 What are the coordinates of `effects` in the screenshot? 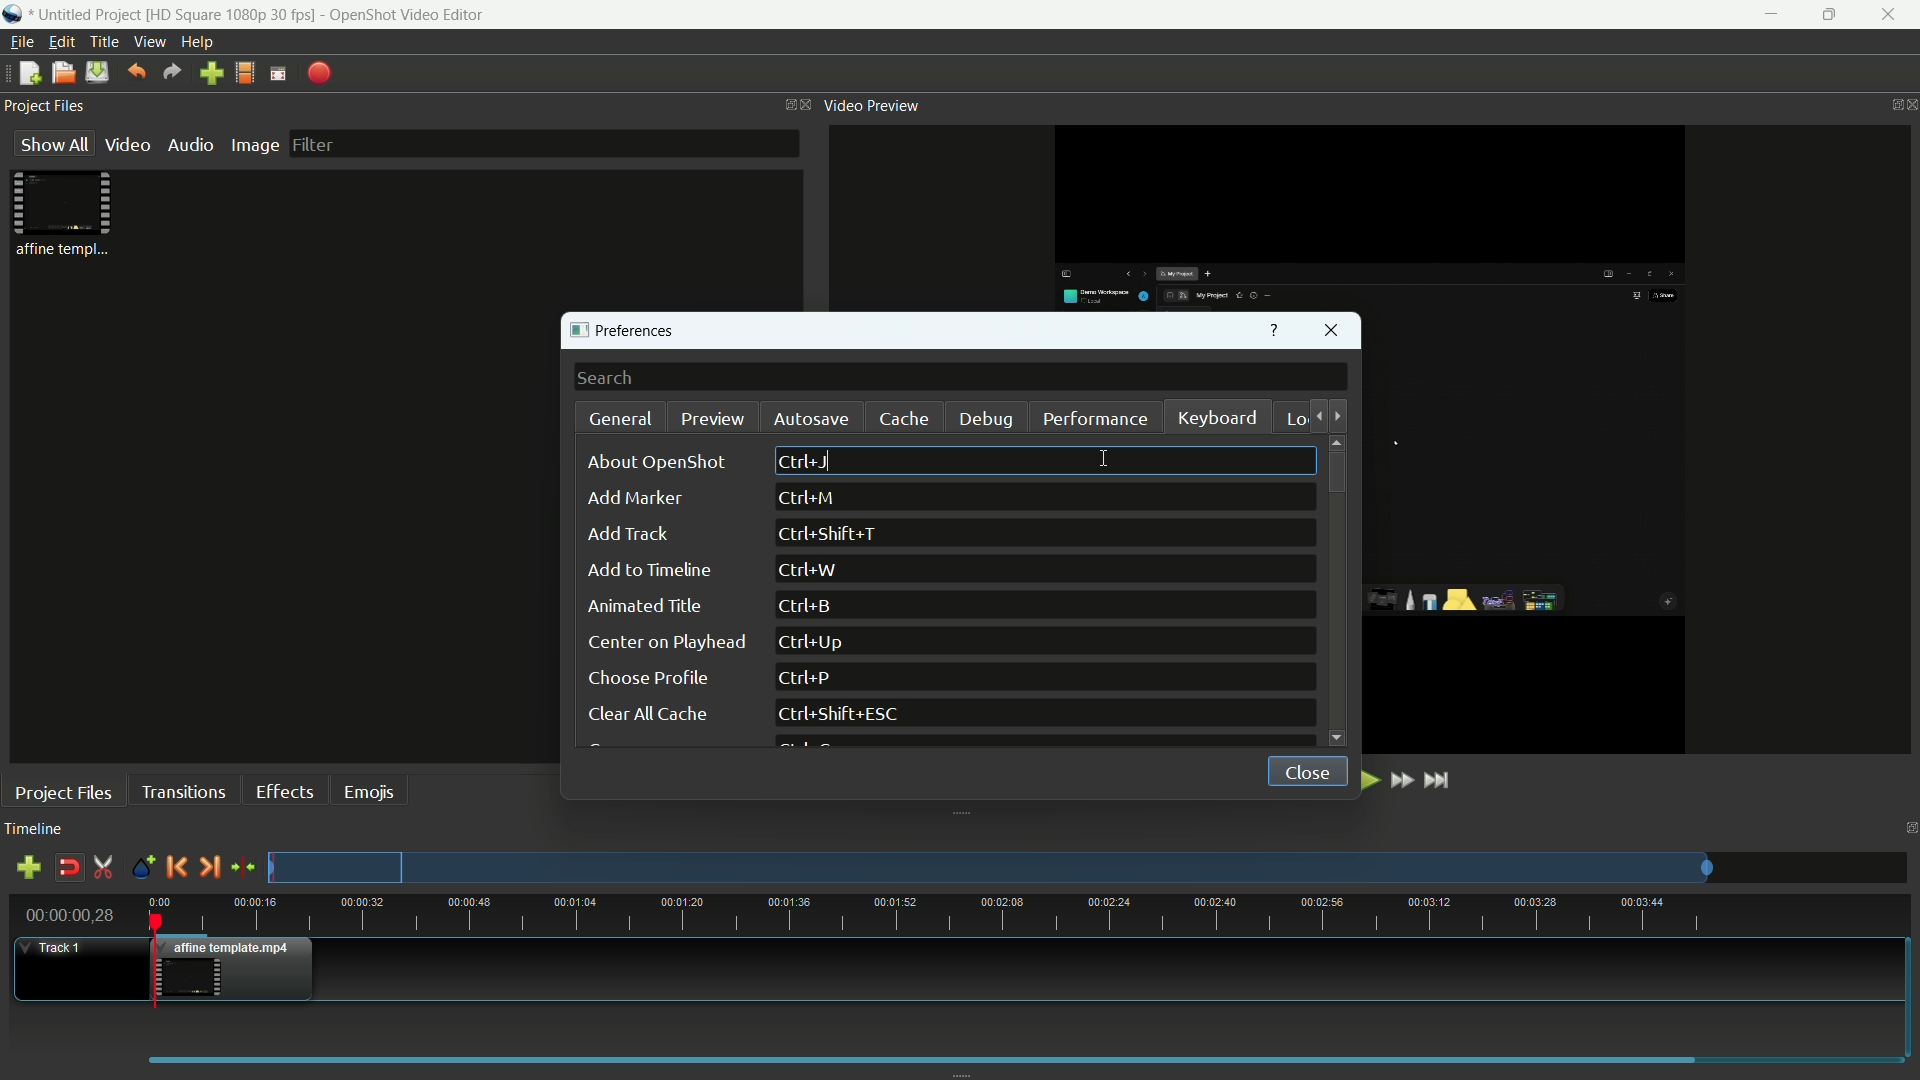 It's located at (288, 791).